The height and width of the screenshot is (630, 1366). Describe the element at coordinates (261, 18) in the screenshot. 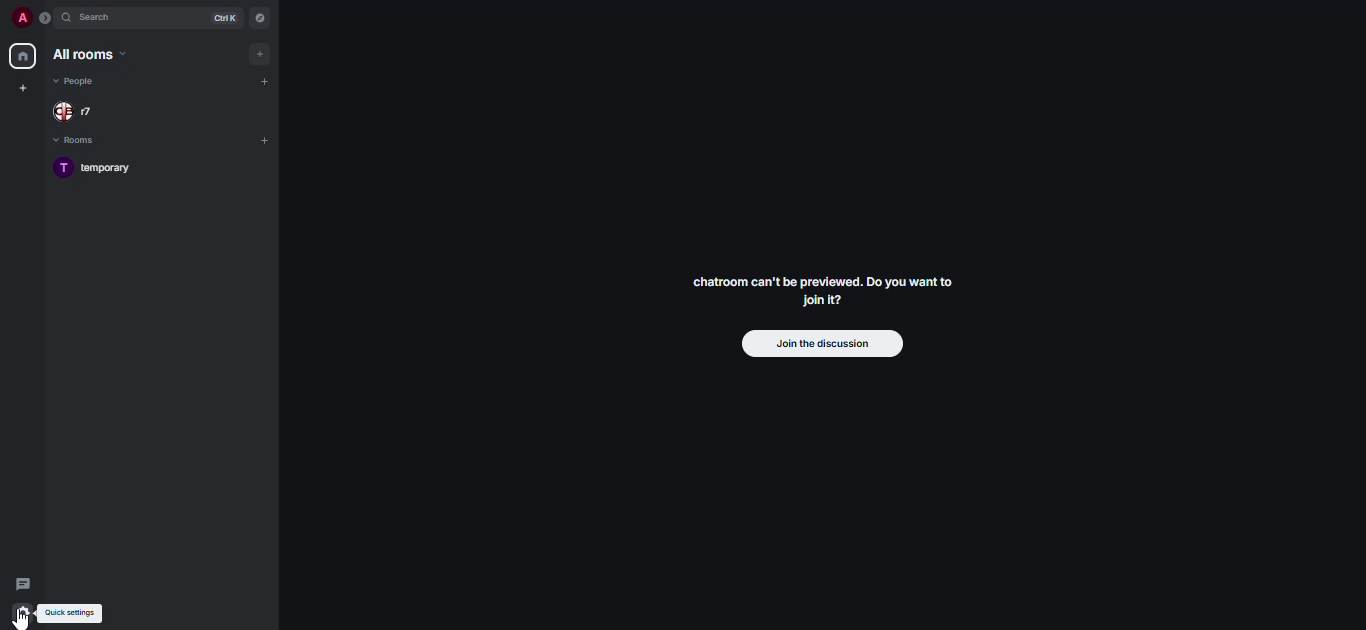

I see `navigator` at that location.